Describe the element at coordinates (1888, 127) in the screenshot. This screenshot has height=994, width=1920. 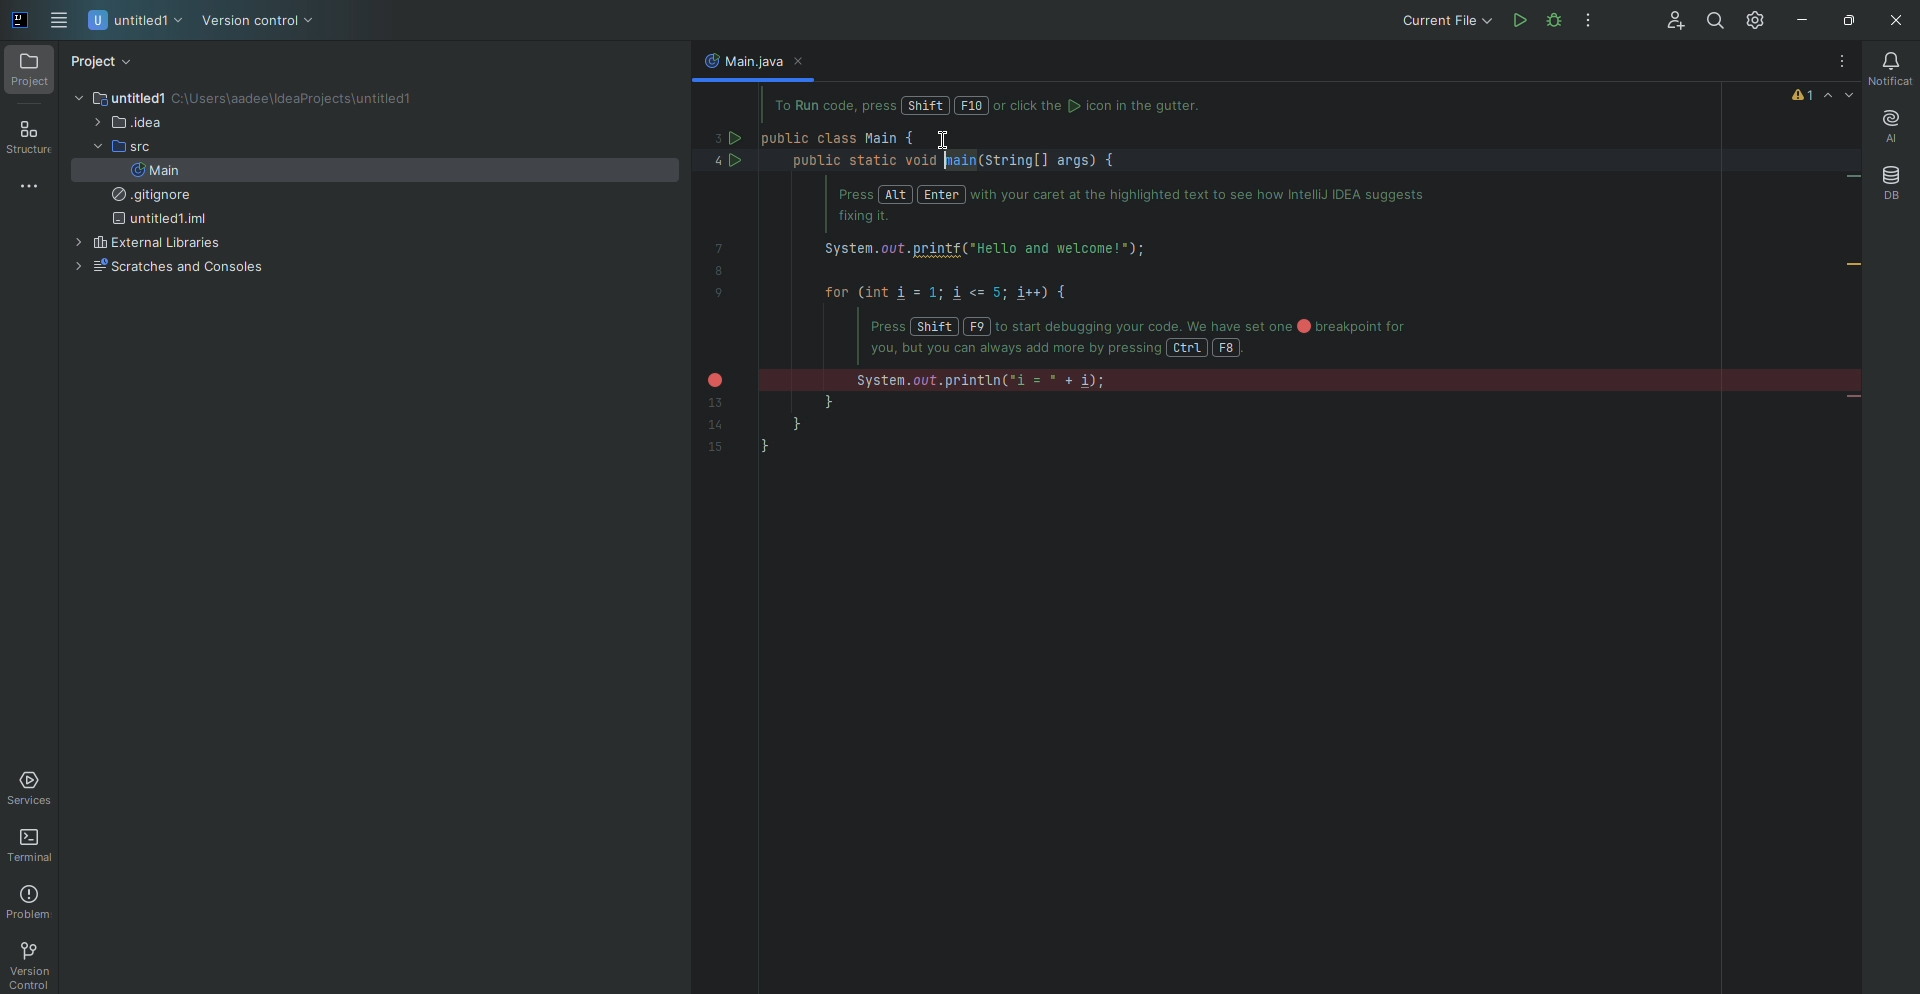
I see `AI` at that location.